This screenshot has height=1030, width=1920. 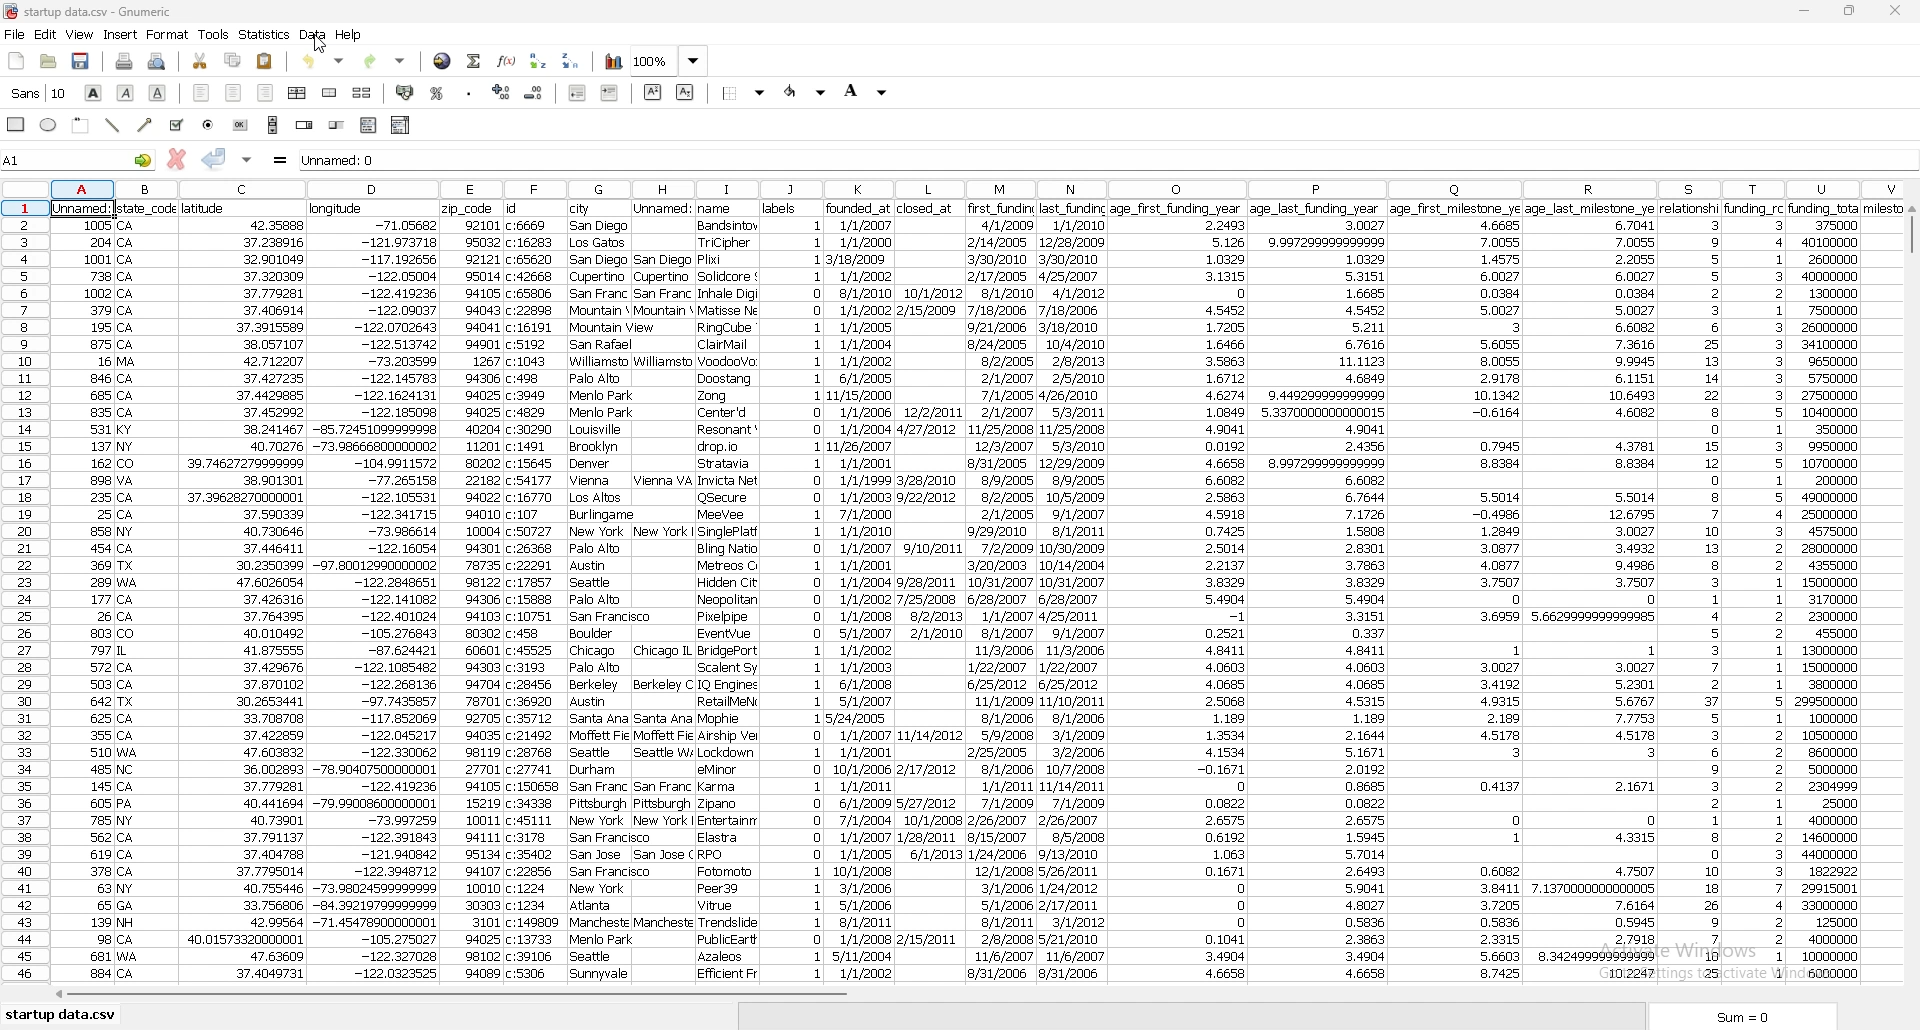 What do you see at coordinates (862, 591) in the screenshot?
I see `data` at bounding box center [862, 591].